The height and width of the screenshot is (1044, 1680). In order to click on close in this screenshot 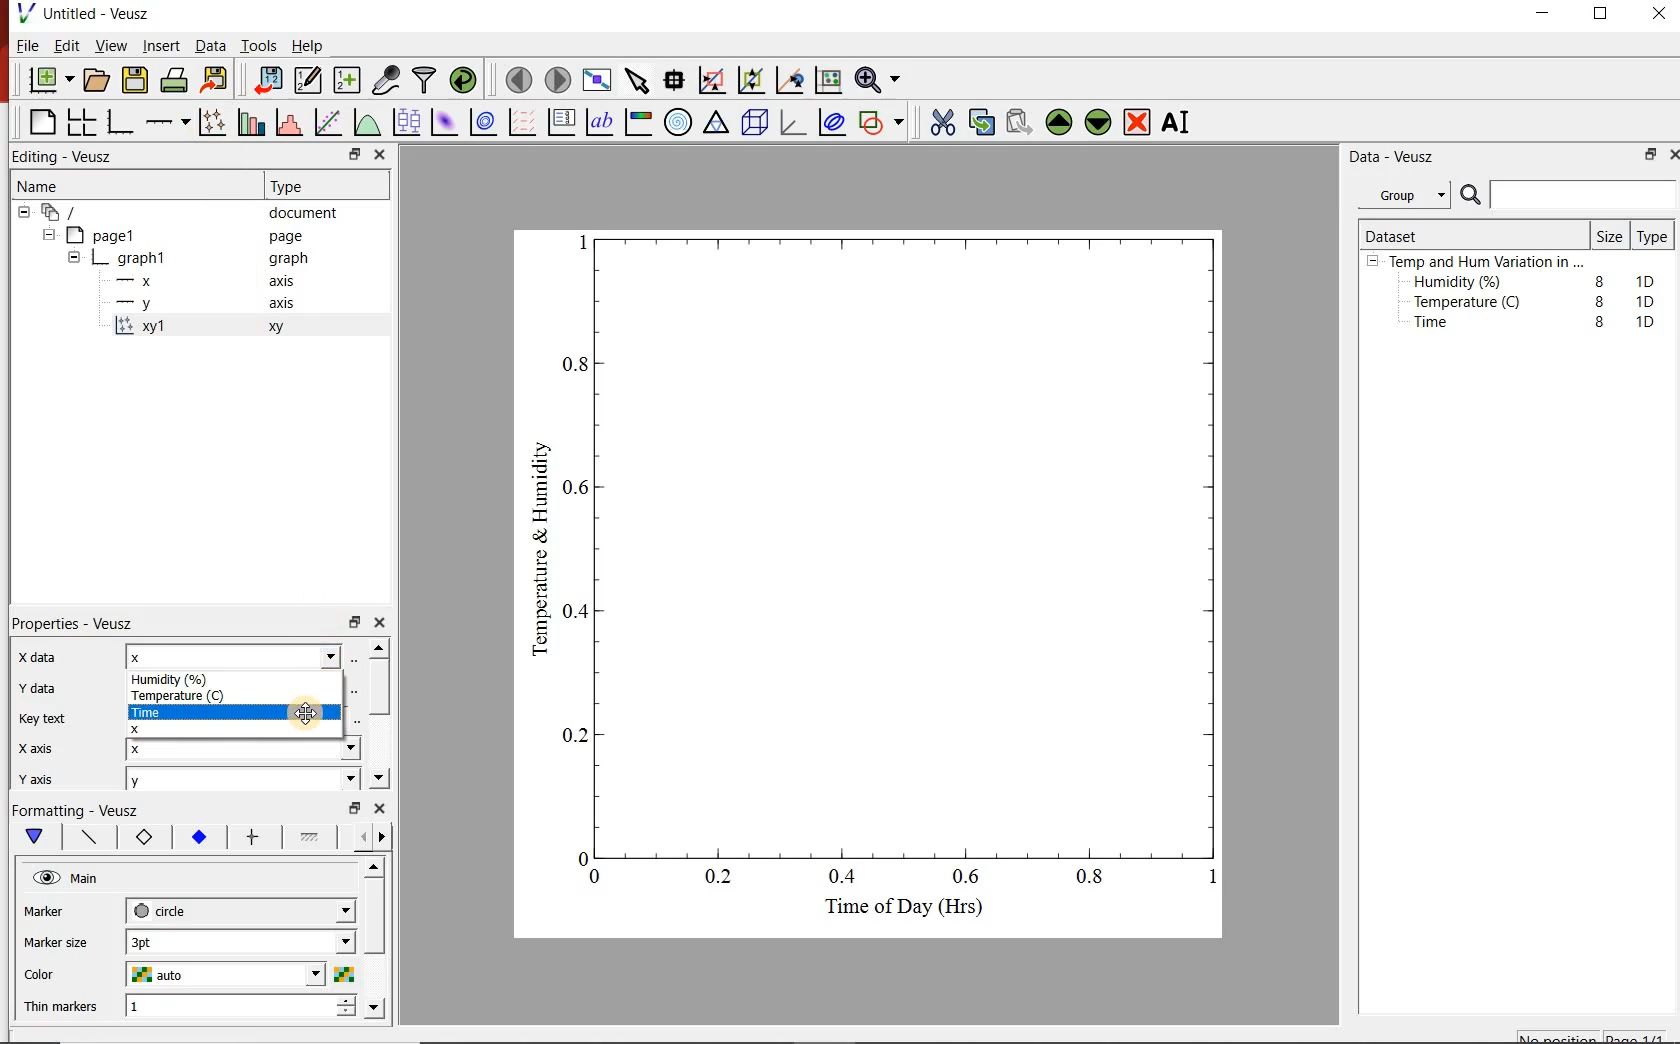, I will do `click(1660, 14)`.